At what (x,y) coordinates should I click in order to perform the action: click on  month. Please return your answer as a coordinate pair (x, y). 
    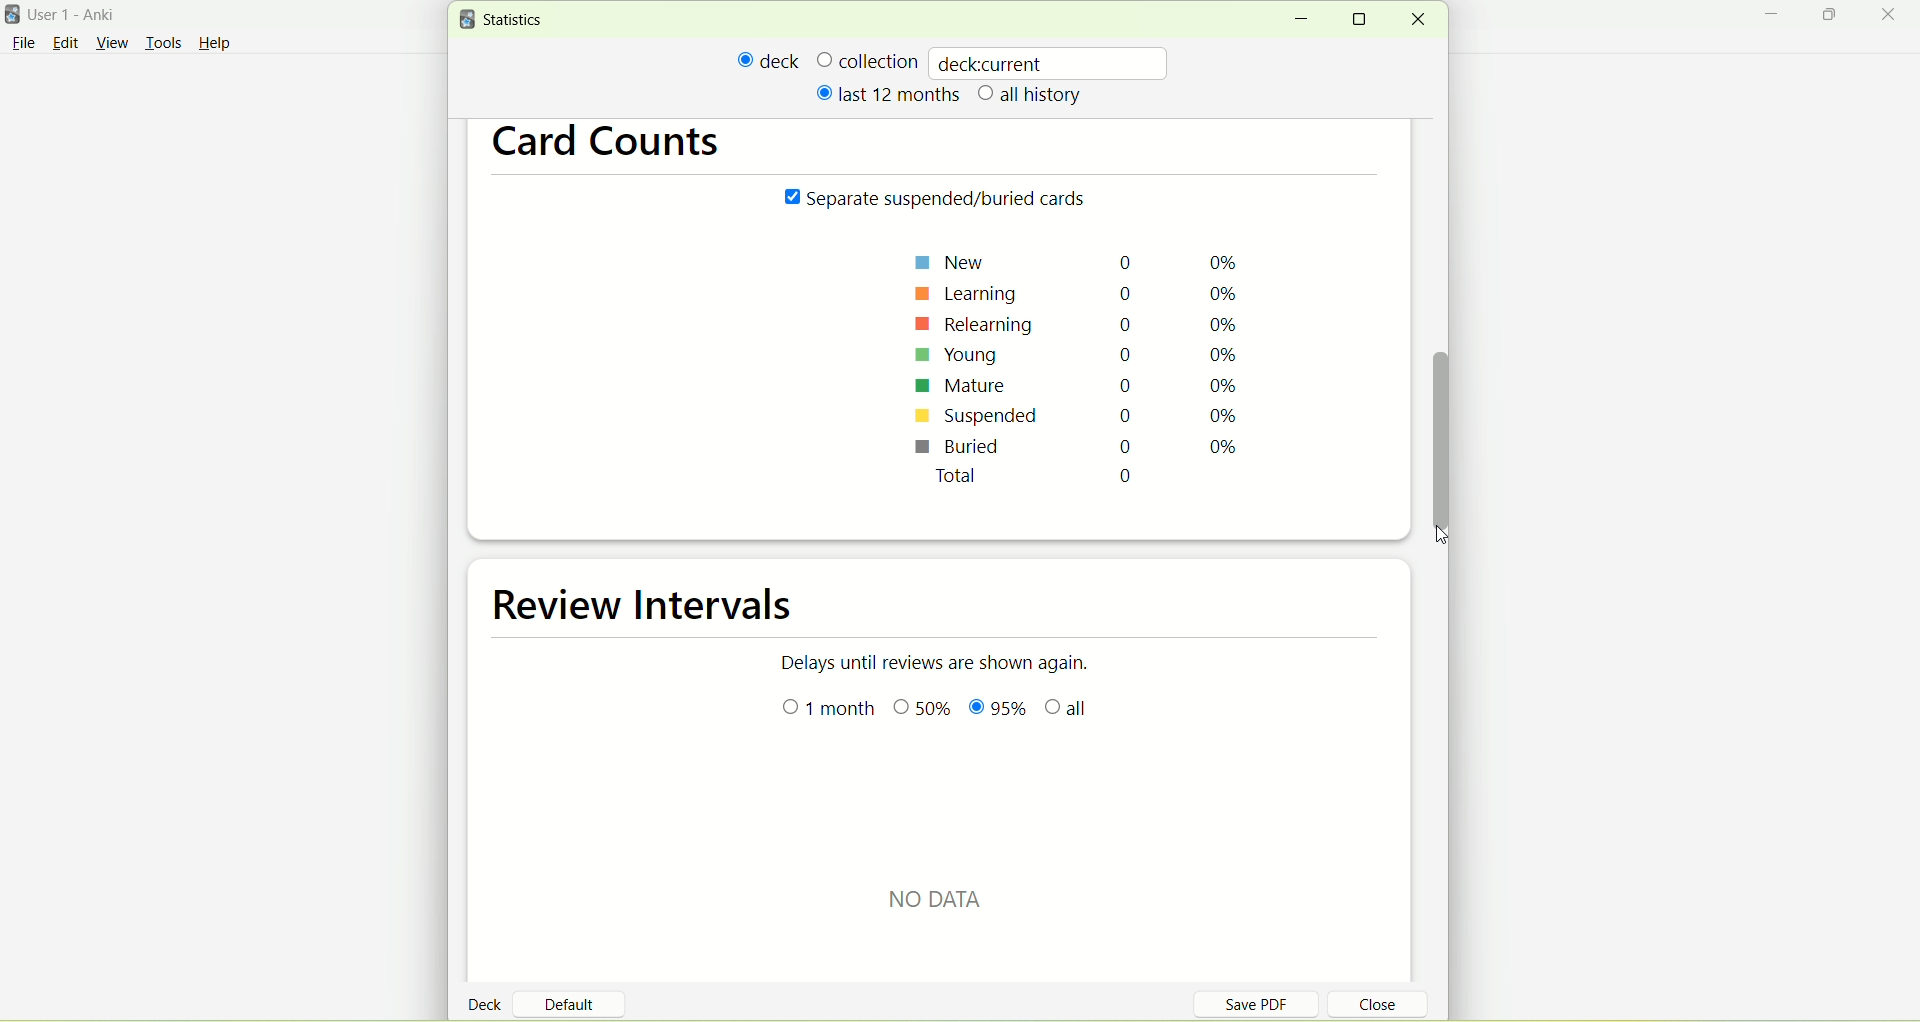
    Looking at the image, I should click on (831, 709).